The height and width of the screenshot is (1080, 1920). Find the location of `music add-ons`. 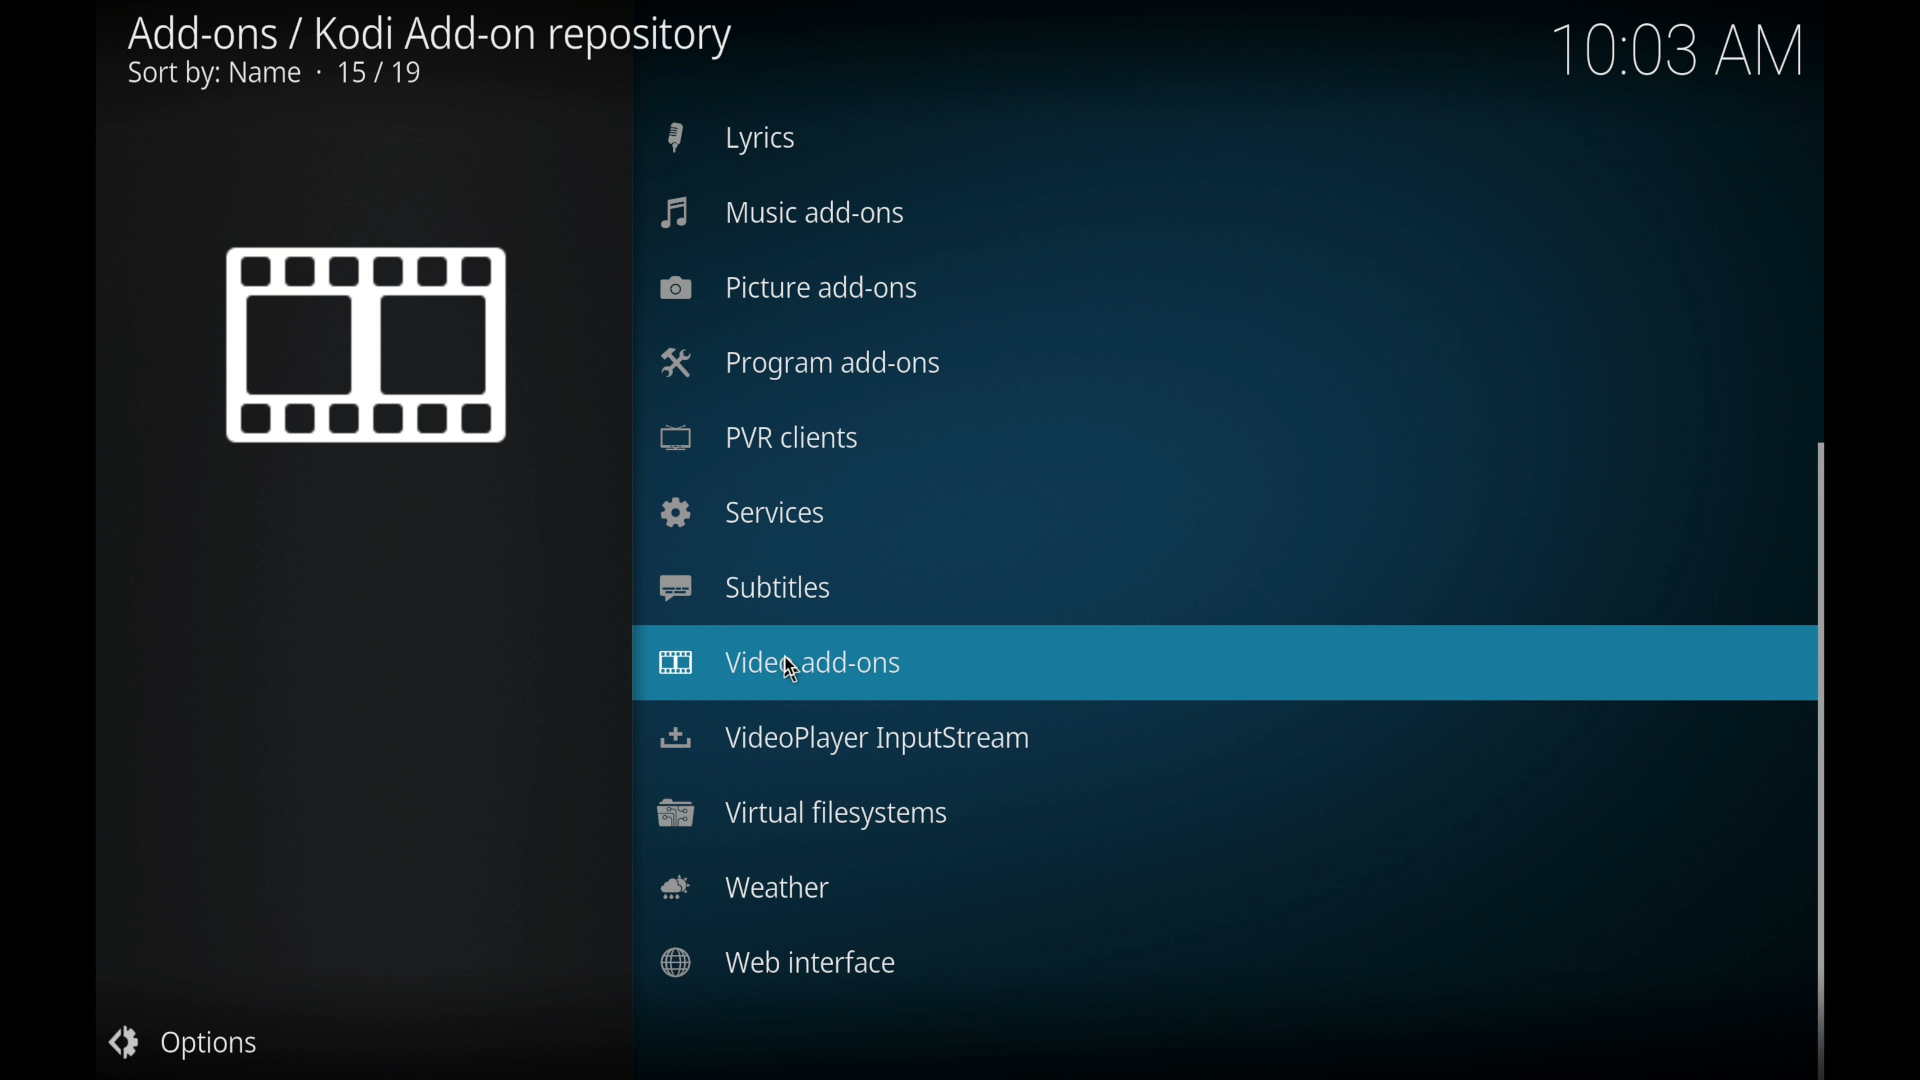

music add-ons is located at coordinates (784, 213).